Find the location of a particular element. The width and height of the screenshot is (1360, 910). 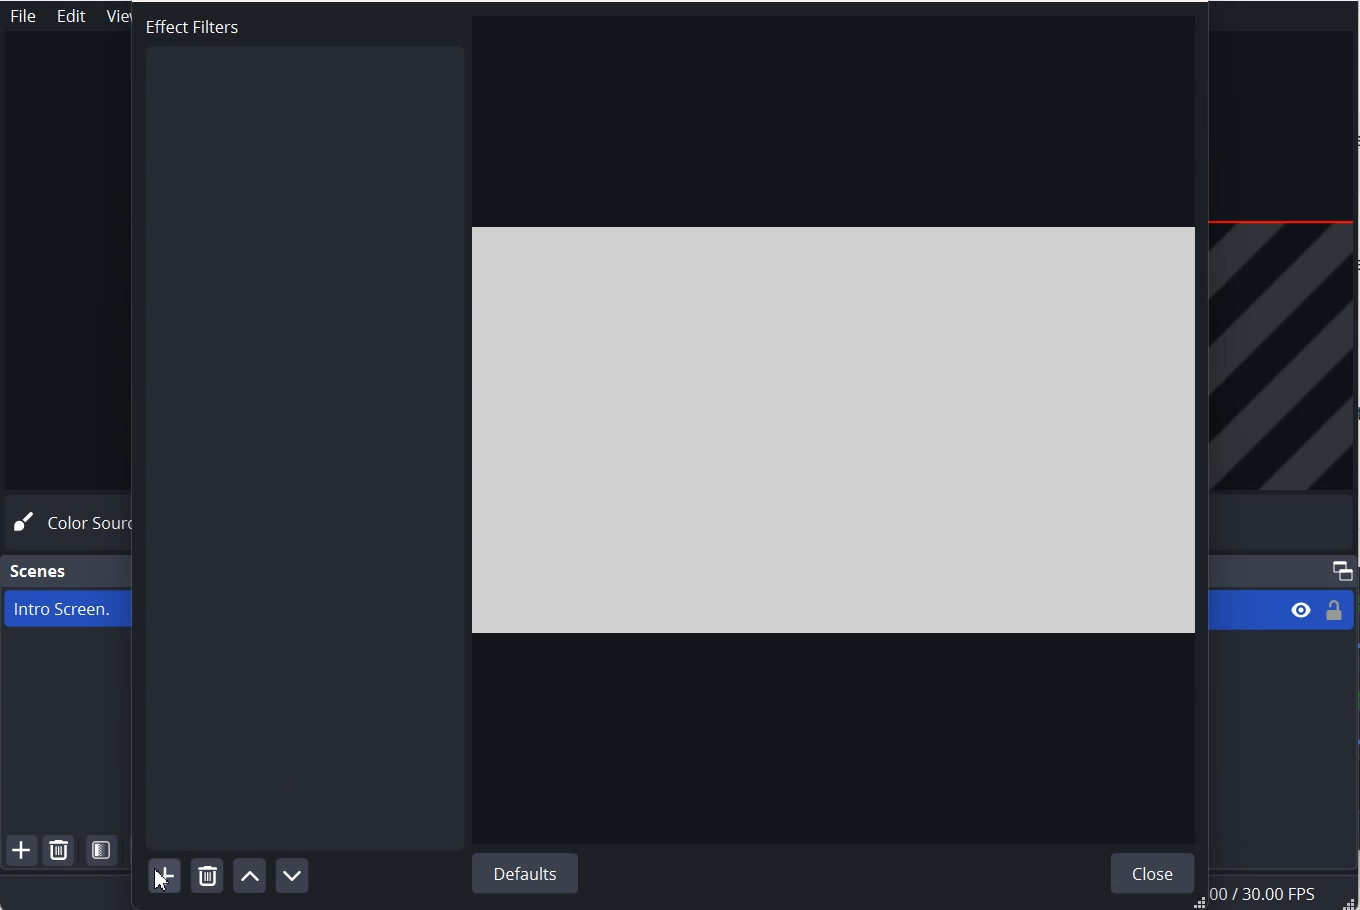

Scene is located at coordinates (40, 571).